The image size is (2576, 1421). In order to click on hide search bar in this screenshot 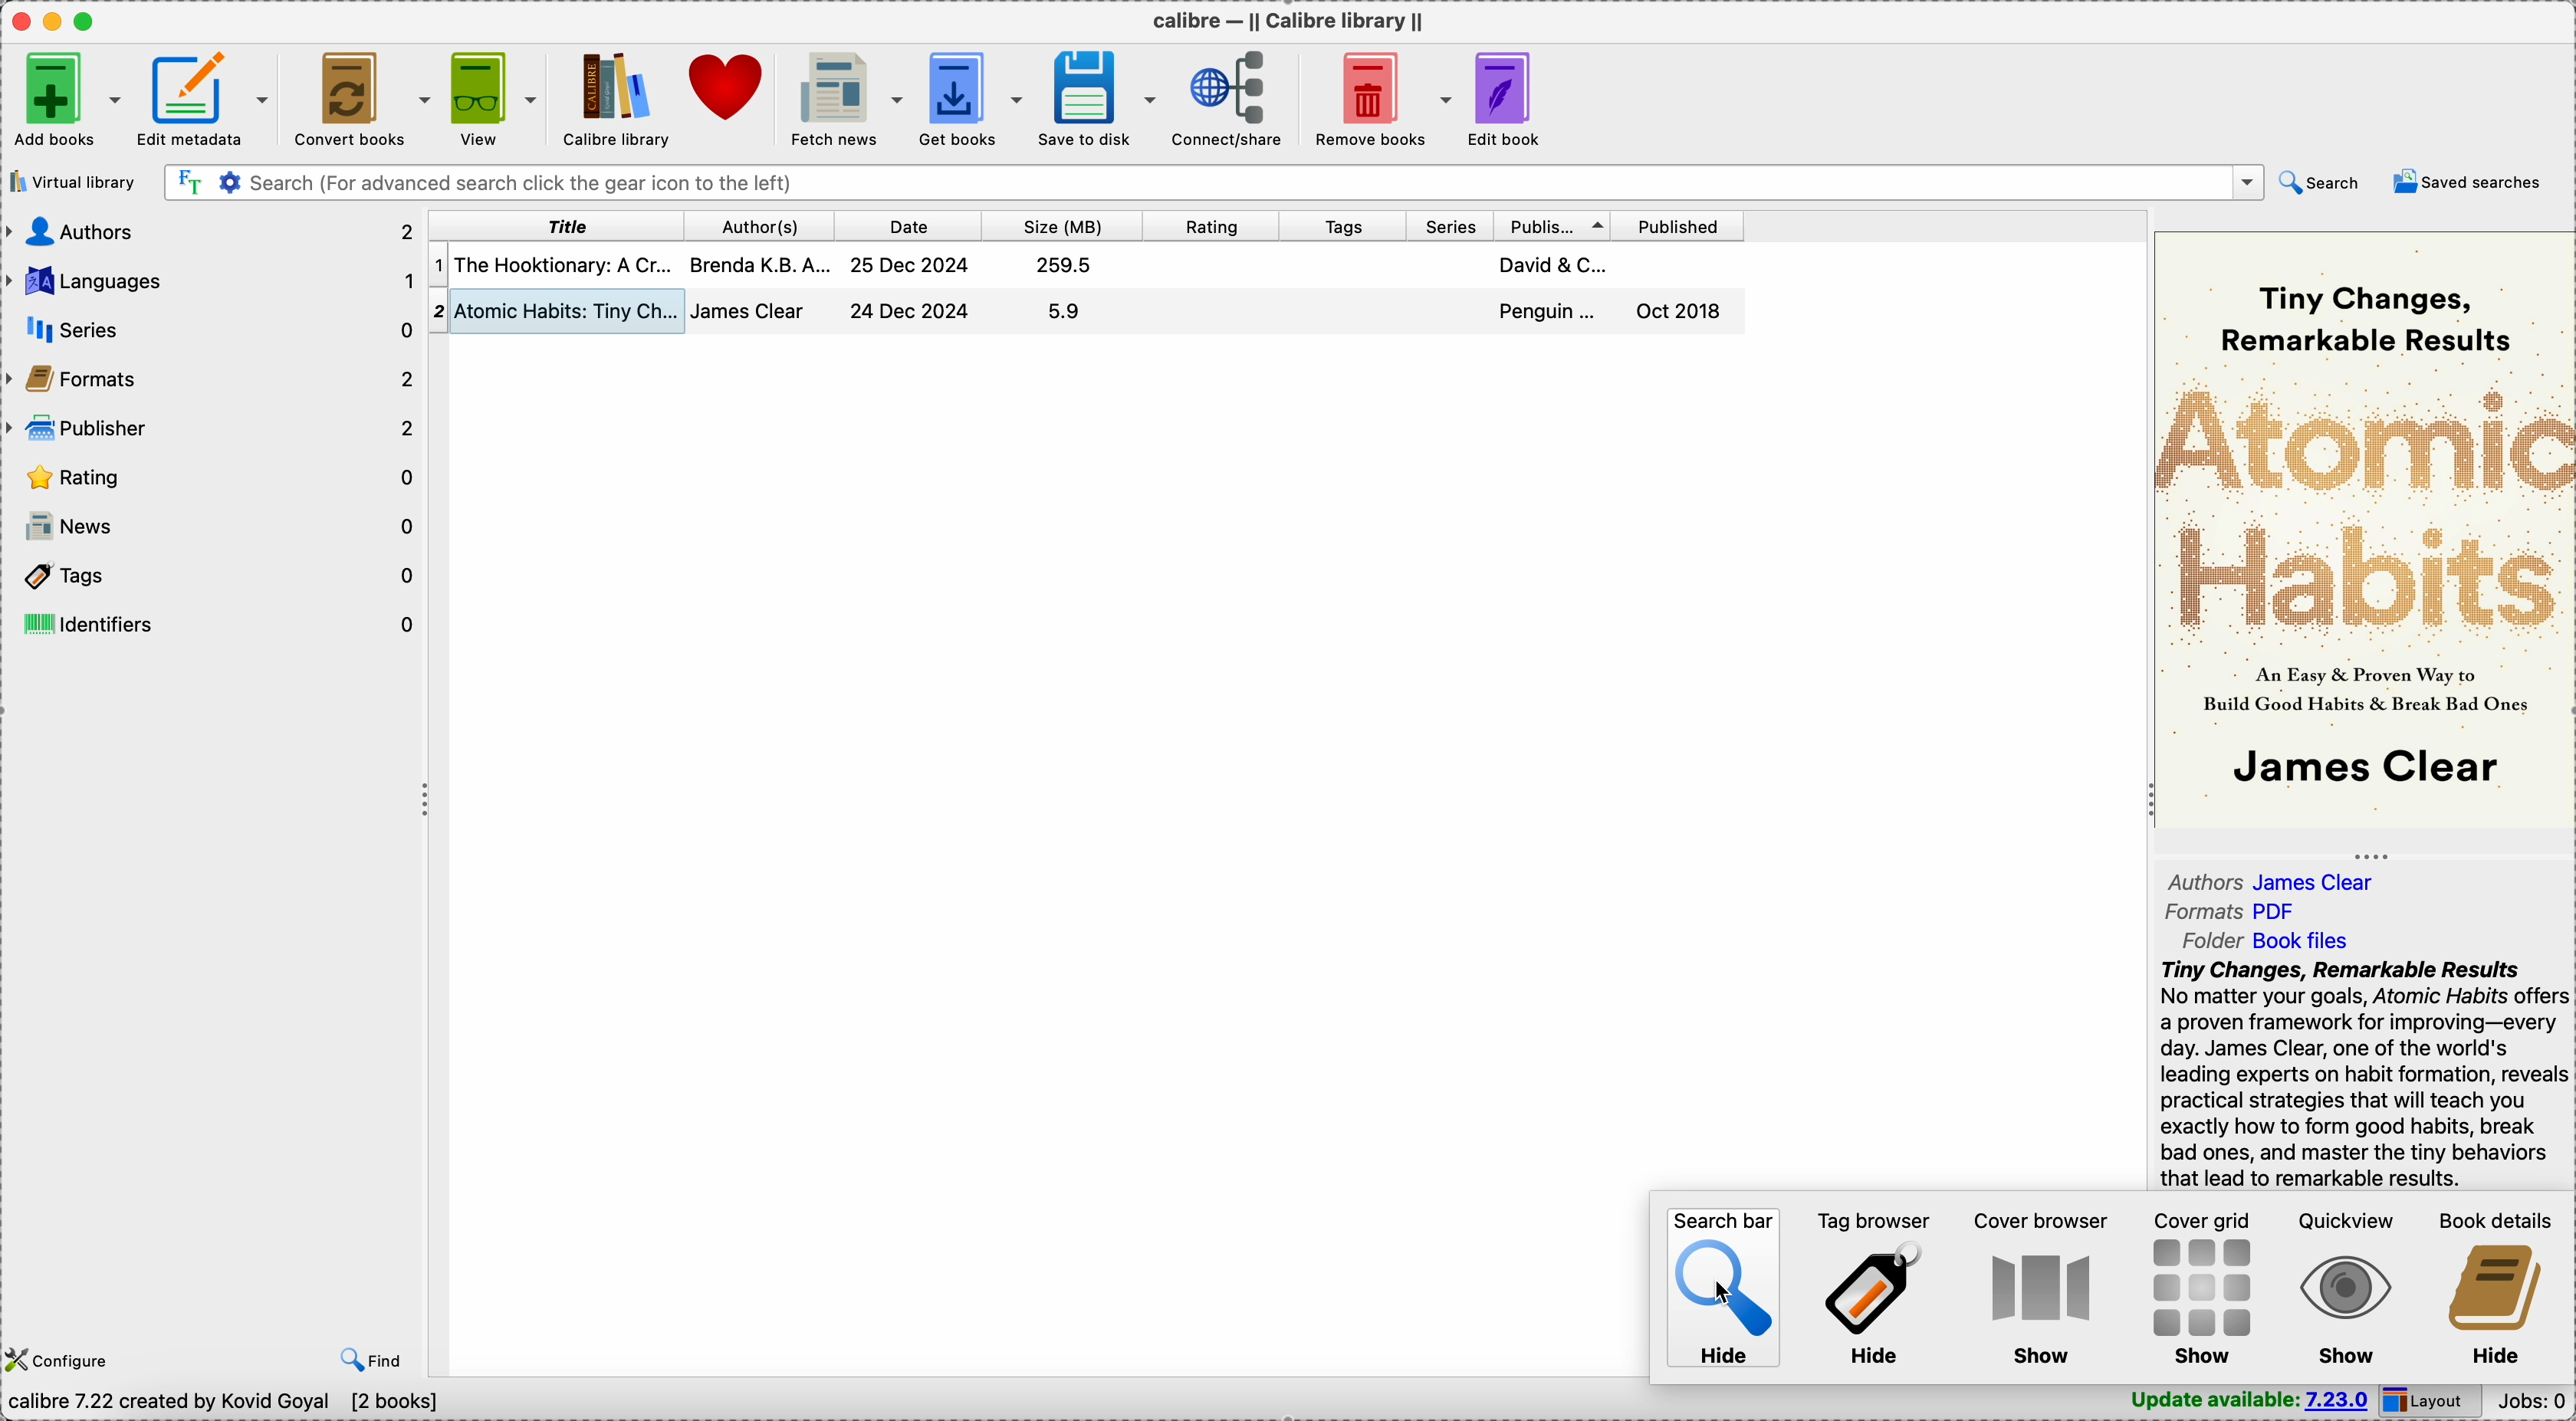, I will do `click(1725, 1290)`.